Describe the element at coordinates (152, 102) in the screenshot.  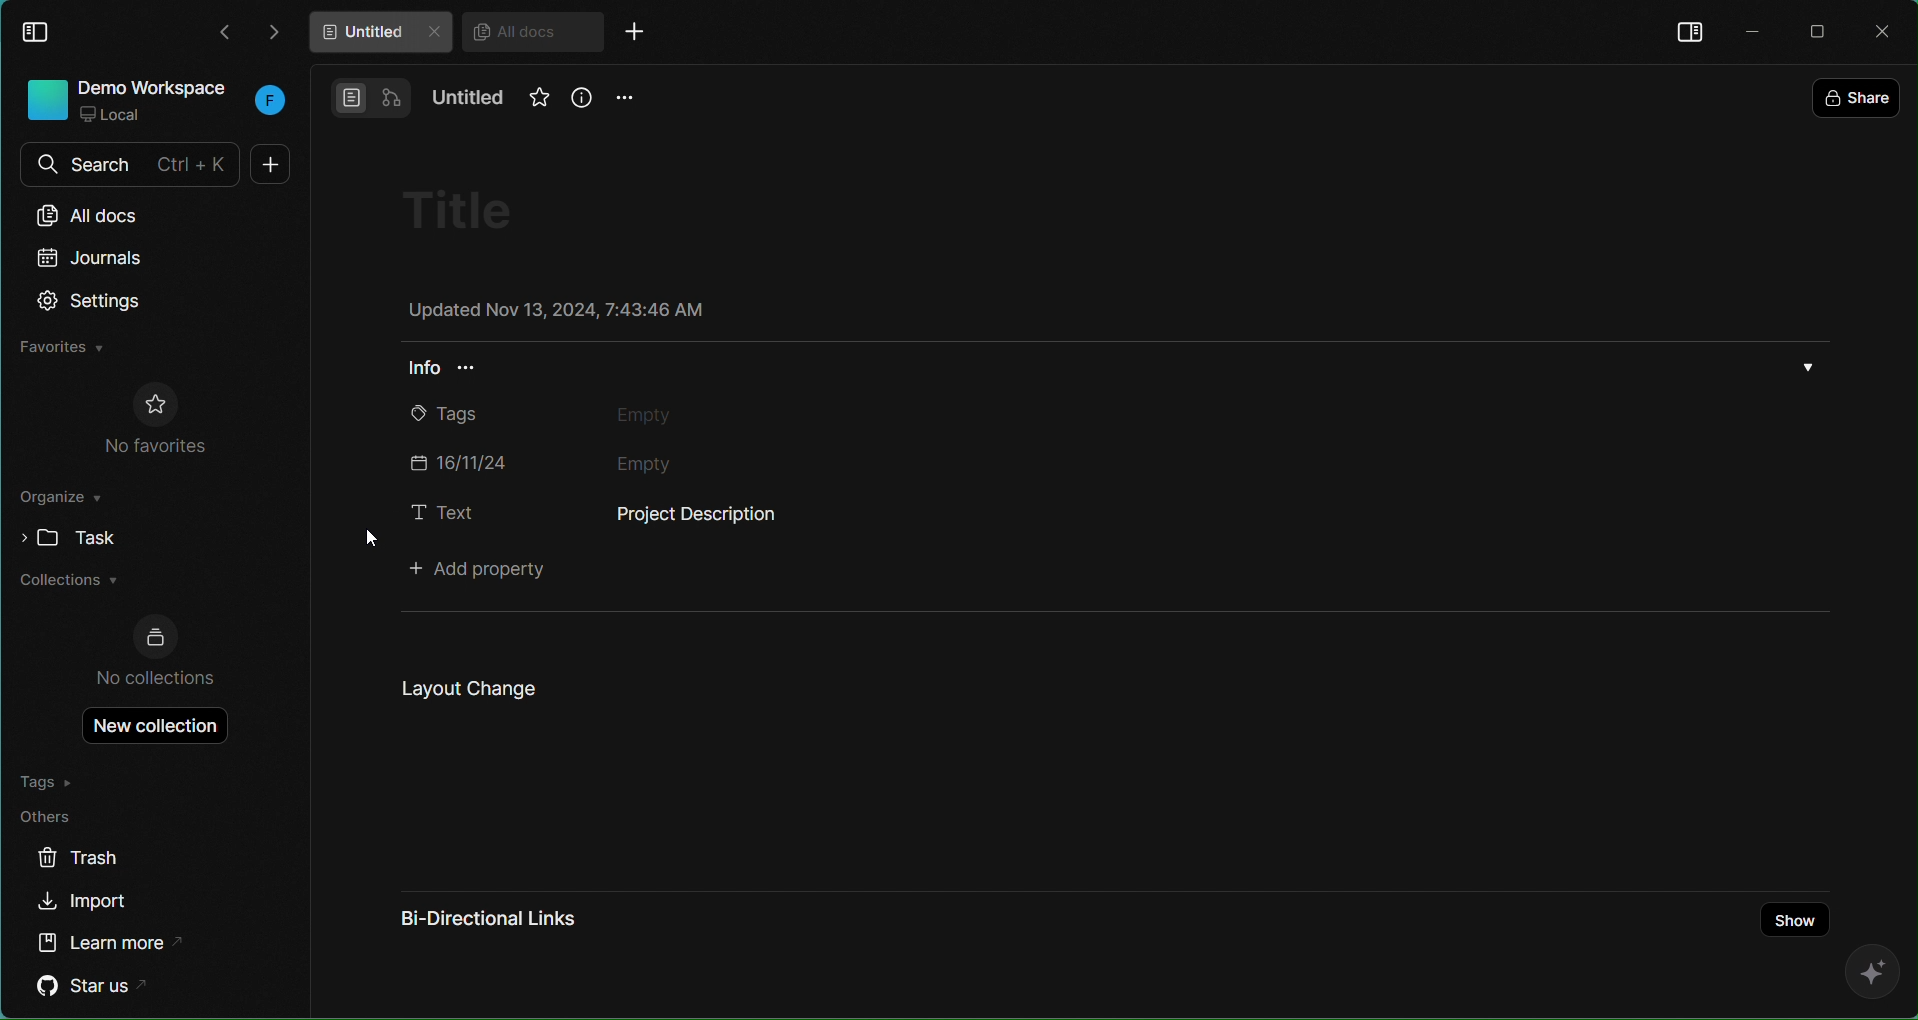
I see `Demo Workspace
[Jr (]` at that location.